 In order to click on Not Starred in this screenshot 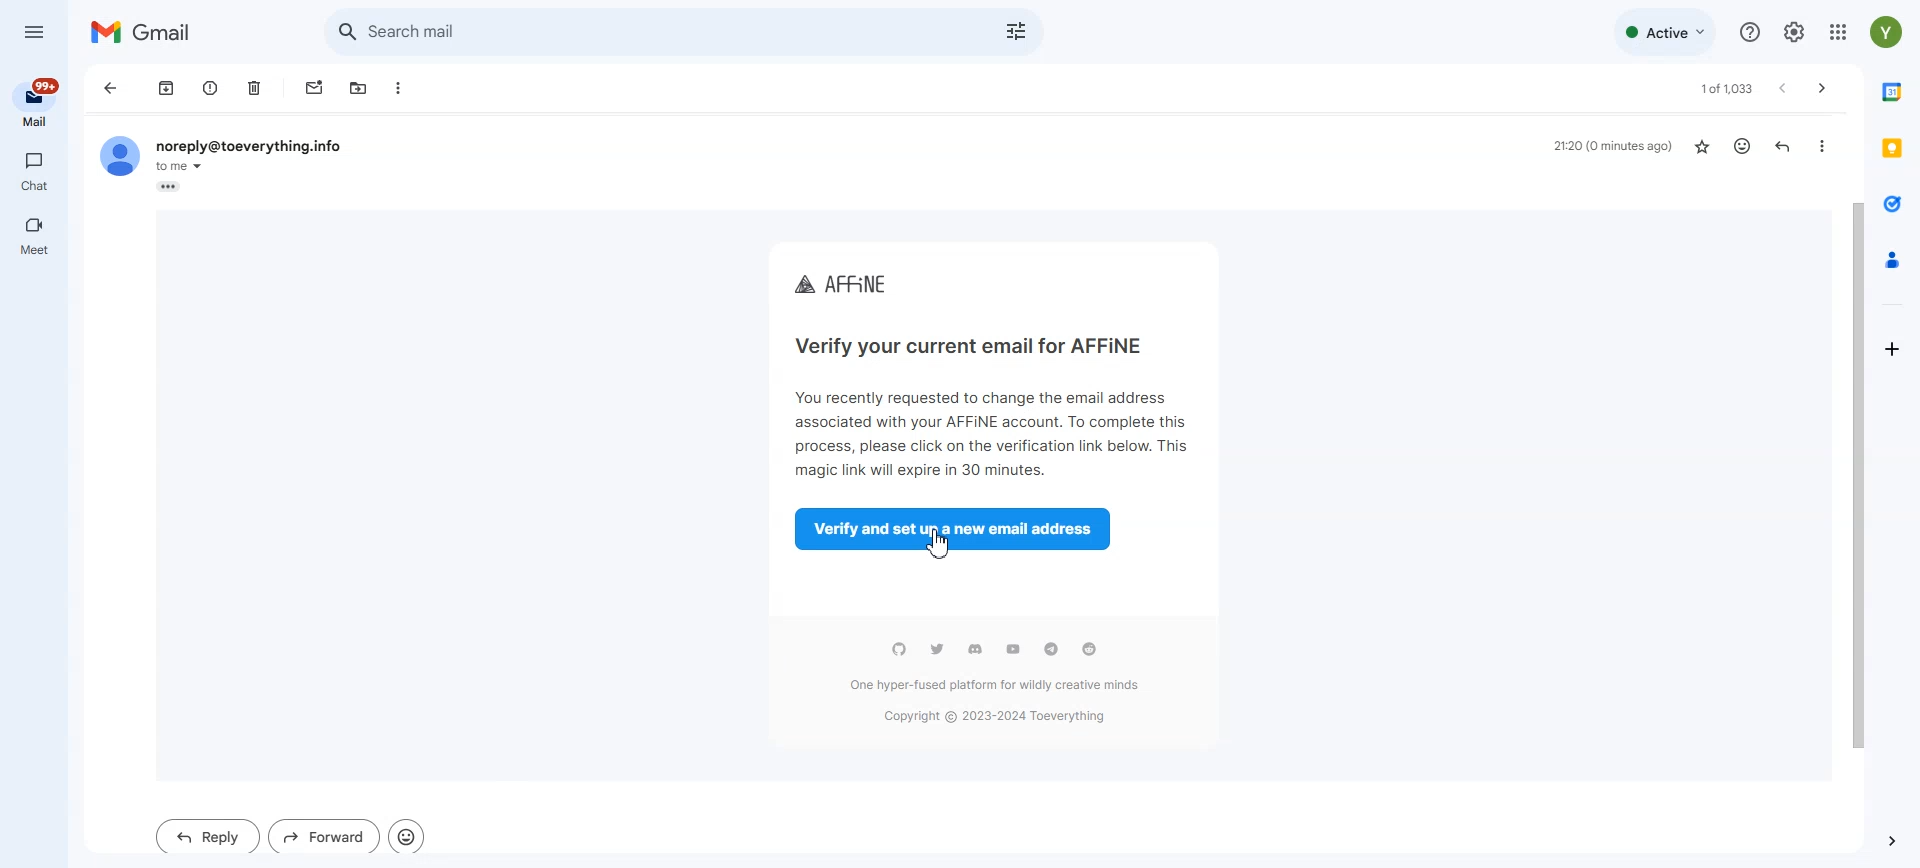, I will do `click(1703, 147)`.